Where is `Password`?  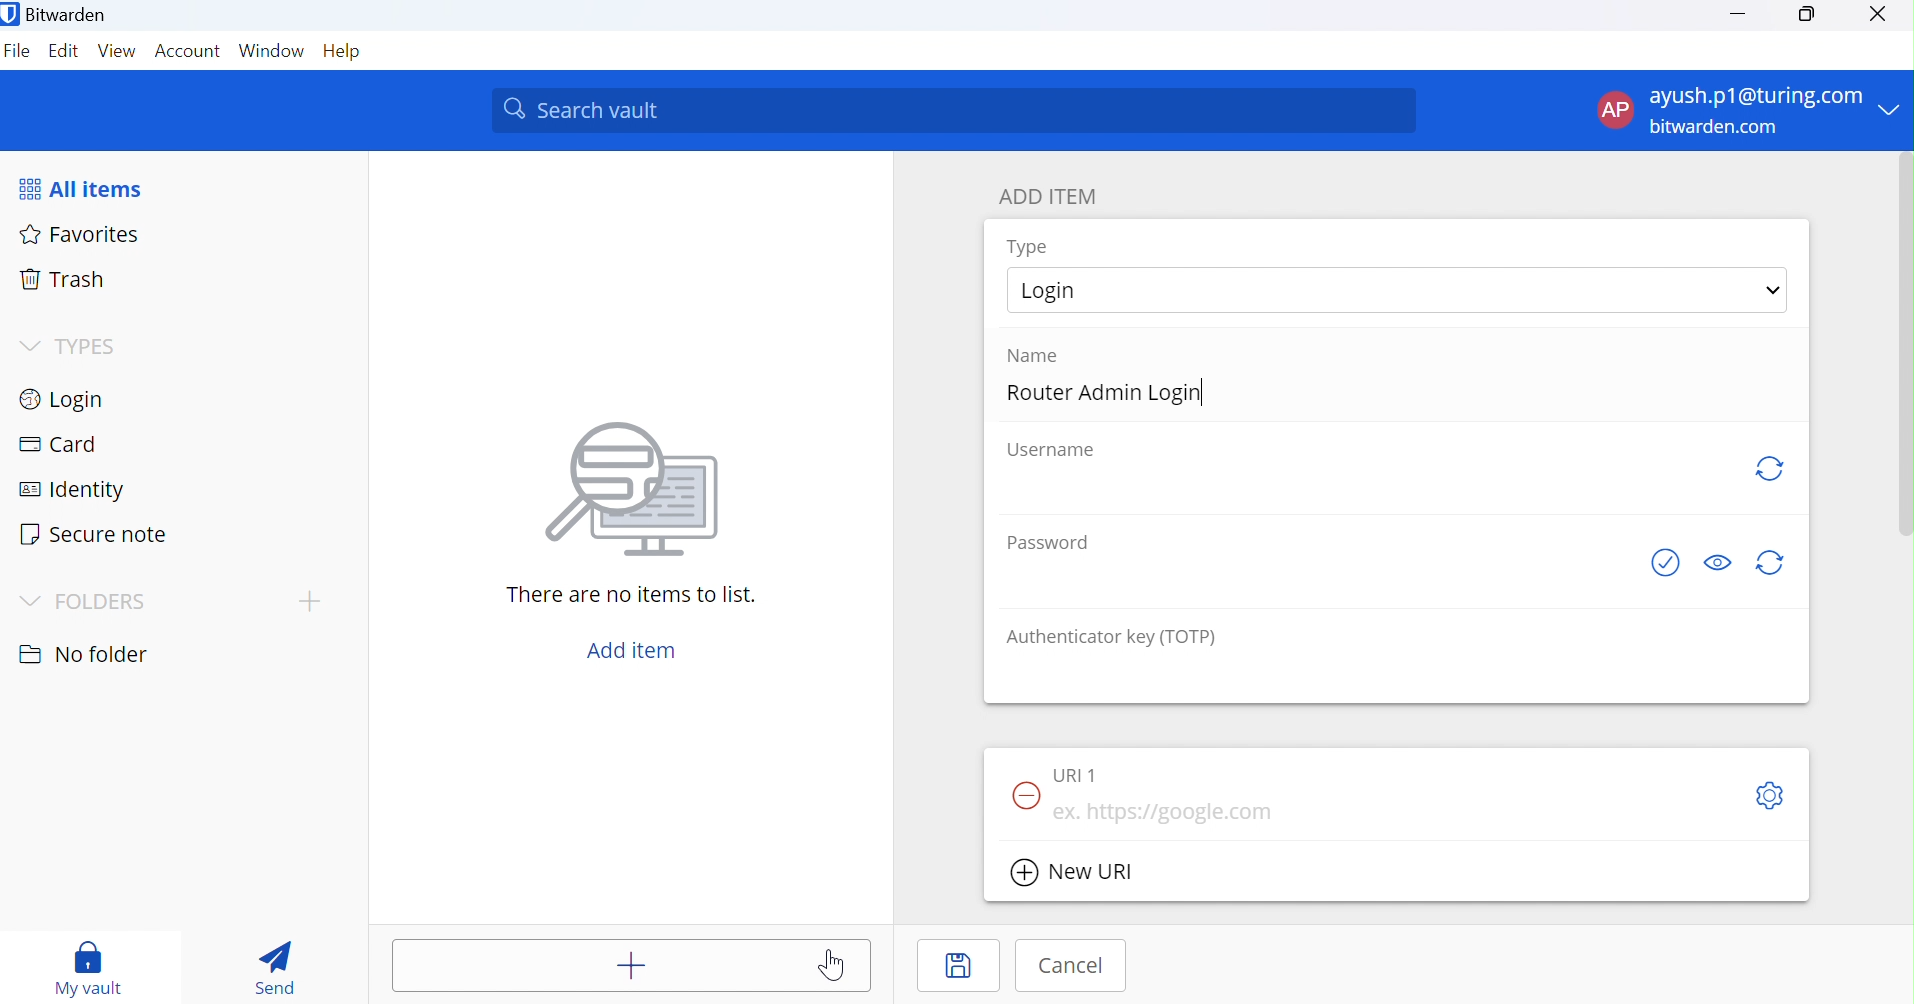 Password is located at coordinates (1045, 541).